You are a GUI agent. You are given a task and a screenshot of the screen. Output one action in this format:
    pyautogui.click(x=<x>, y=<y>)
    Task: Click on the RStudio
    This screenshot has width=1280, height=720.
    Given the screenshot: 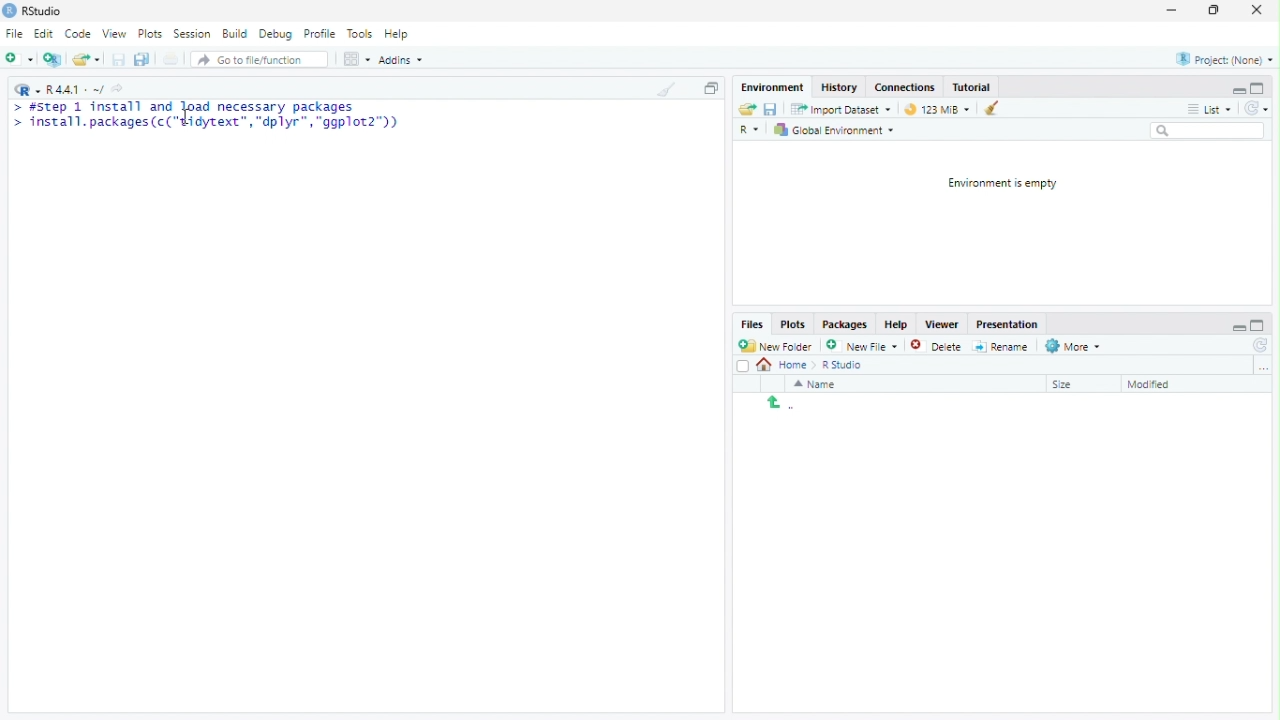 What is the action you would take?
    pyautogui.click(x=33, y=11)
    